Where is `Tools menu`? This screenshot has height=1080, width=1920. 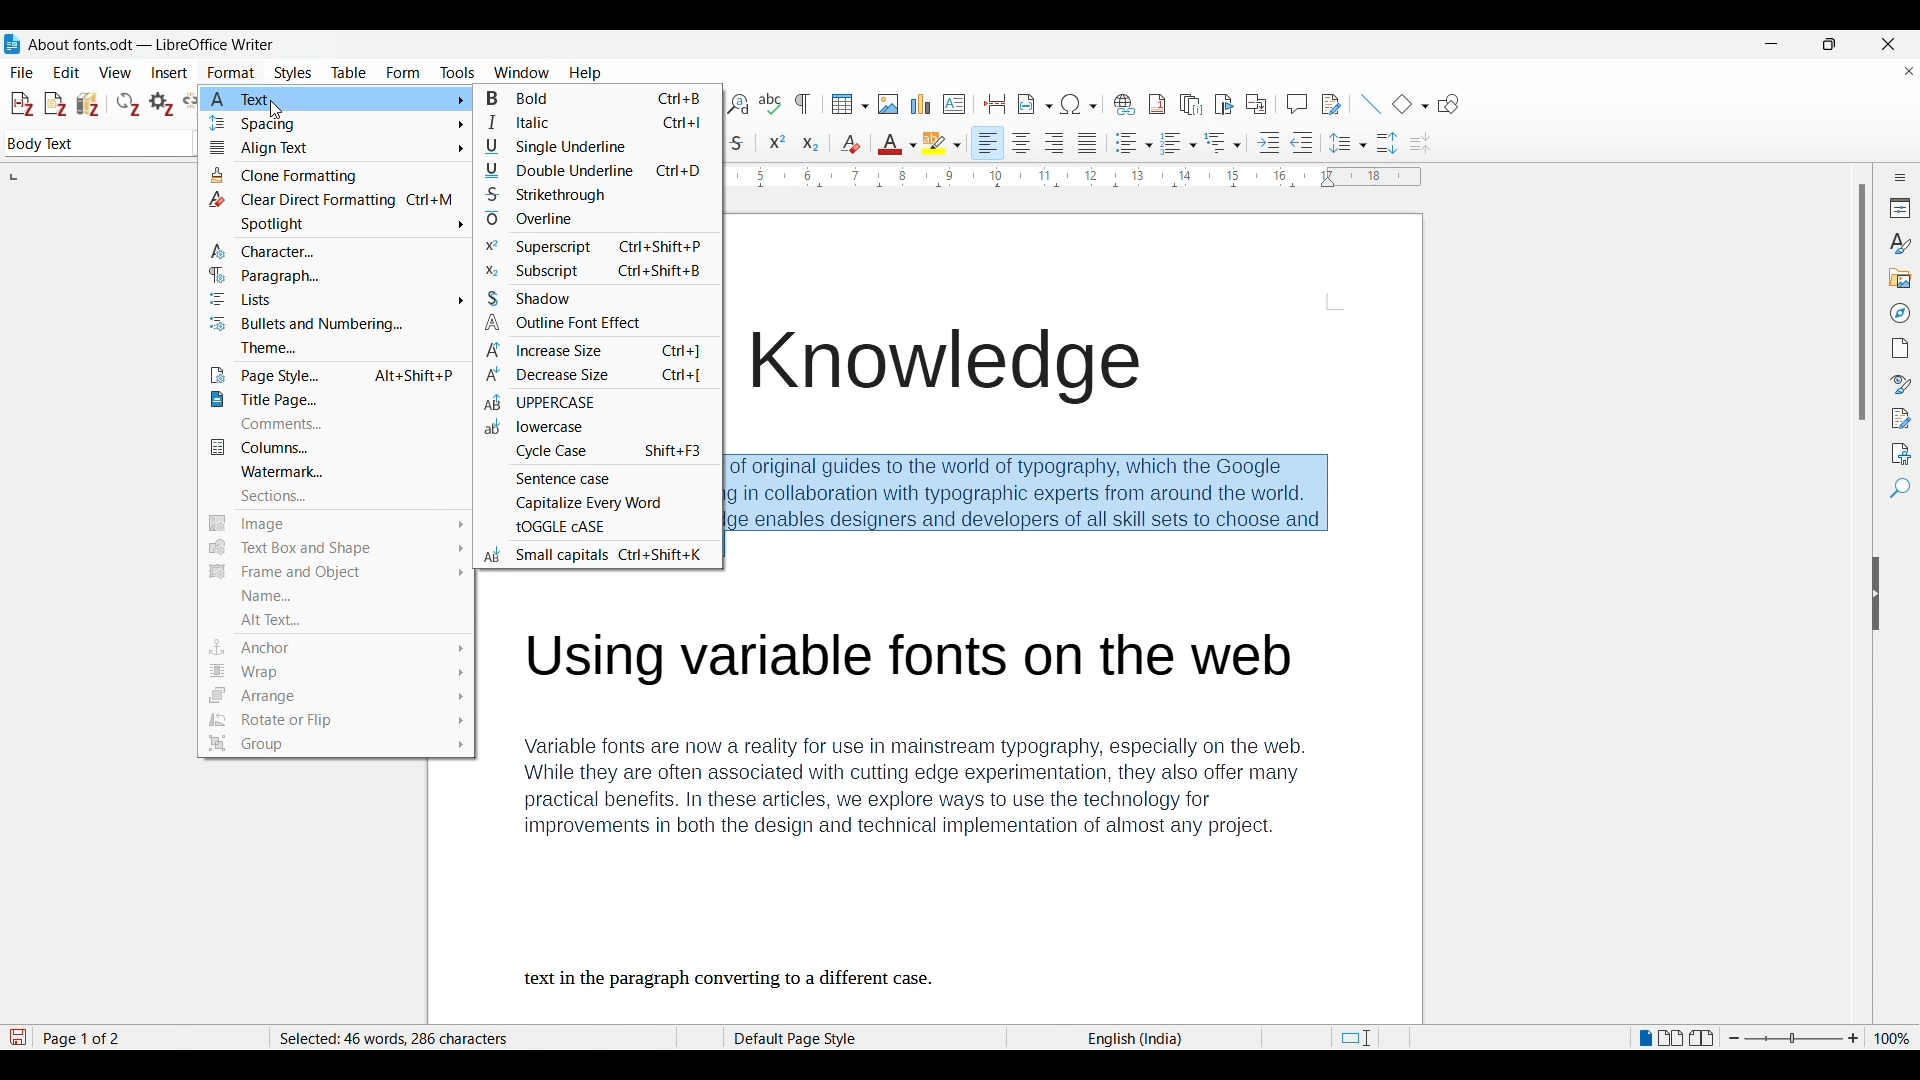
Tools menu is located at coordinates (457, 72).